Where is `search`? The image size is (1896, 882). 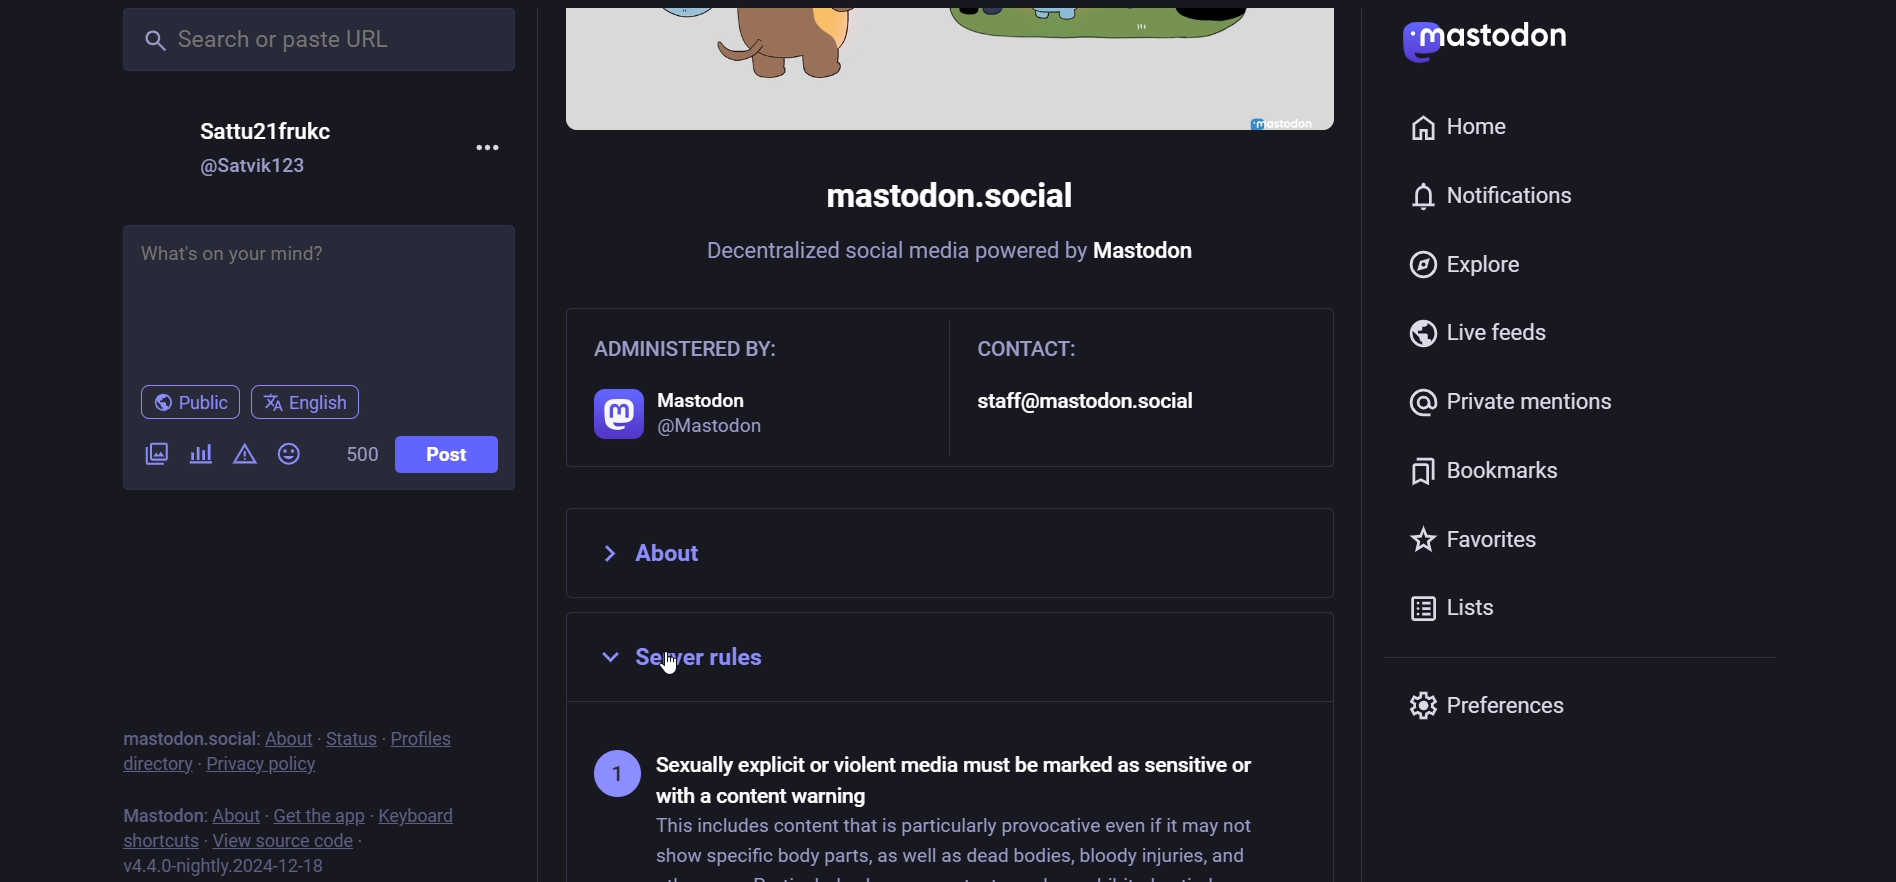 search is located at coordinates (321, 38).